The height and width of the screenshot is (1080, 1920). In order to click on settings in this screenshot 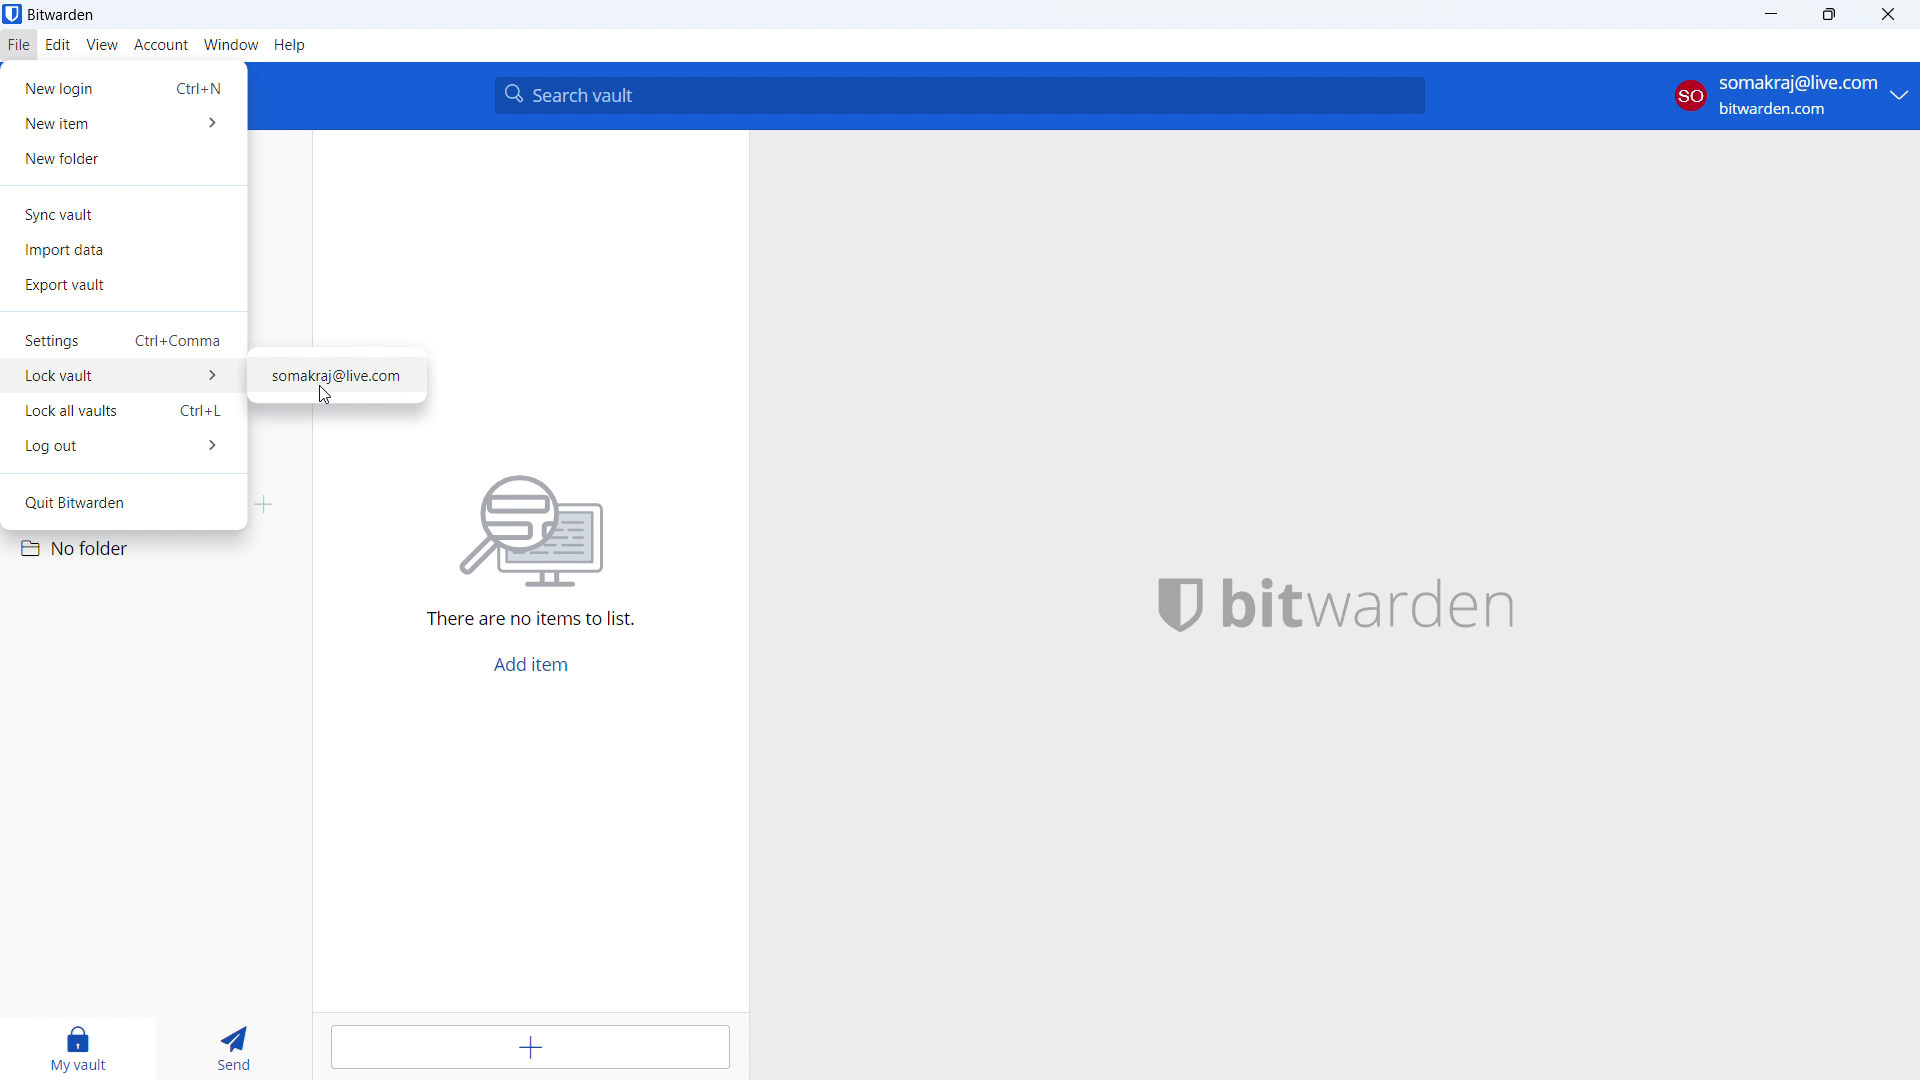, I will do `click(122, 341)`.